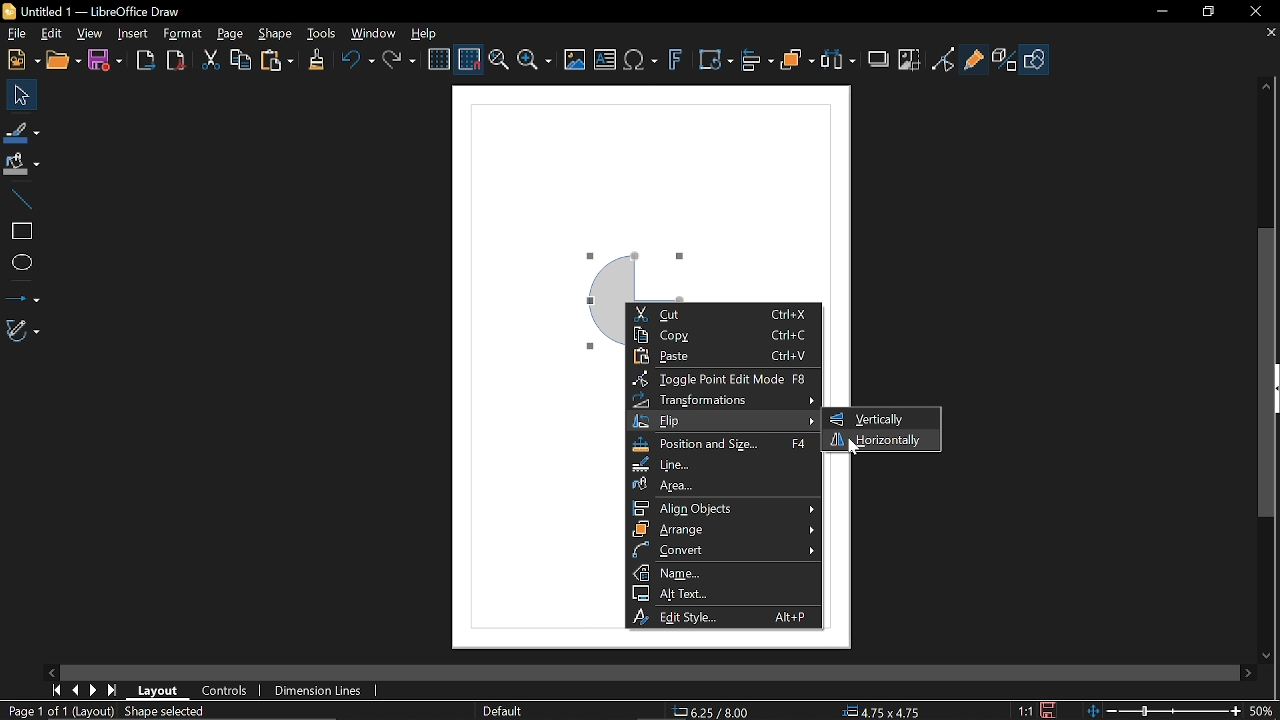 Image resolution: width=1280 pixels, height=720 pixels. Describe the element at coordinates (112, 691) in the screenshot. I see `Last page` at that location.